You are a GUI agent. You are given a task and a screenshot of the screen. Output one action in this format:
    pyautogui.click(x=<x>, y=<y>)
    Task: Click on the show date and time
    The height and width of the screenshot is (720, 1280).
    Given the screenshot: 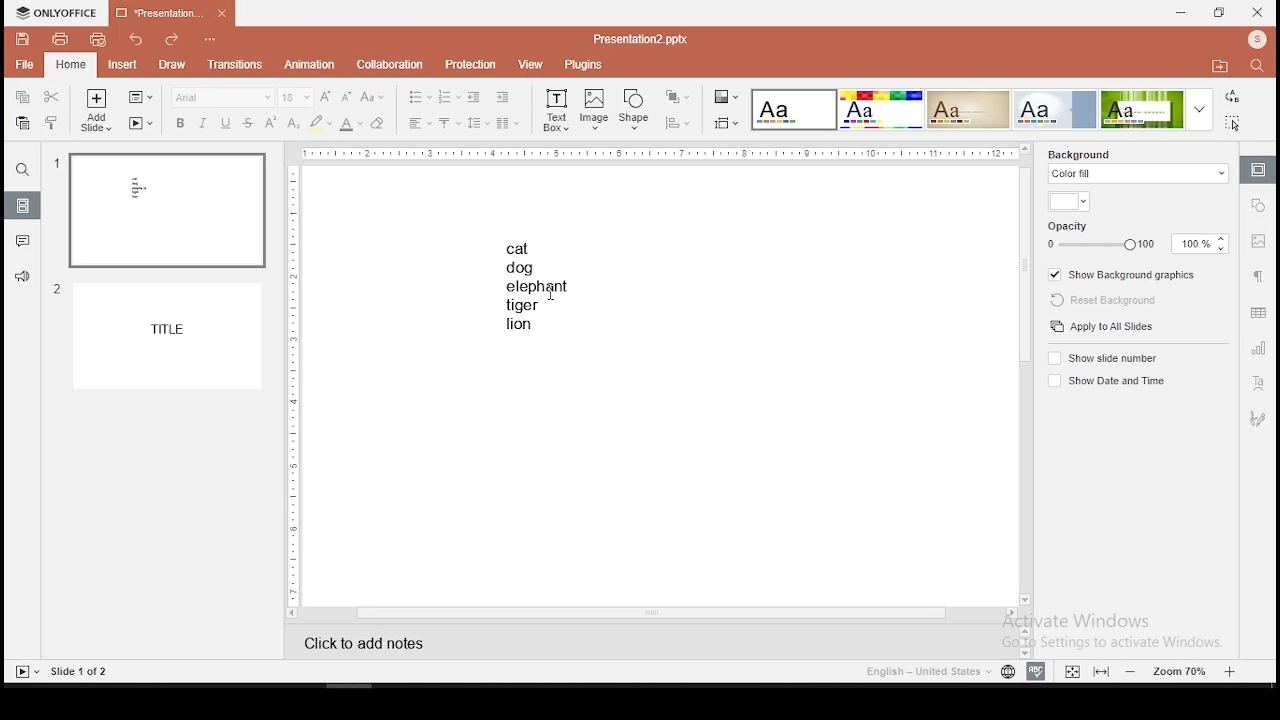 What is the action you would take?
    pyautogui.click(x=1113, y=382)
    